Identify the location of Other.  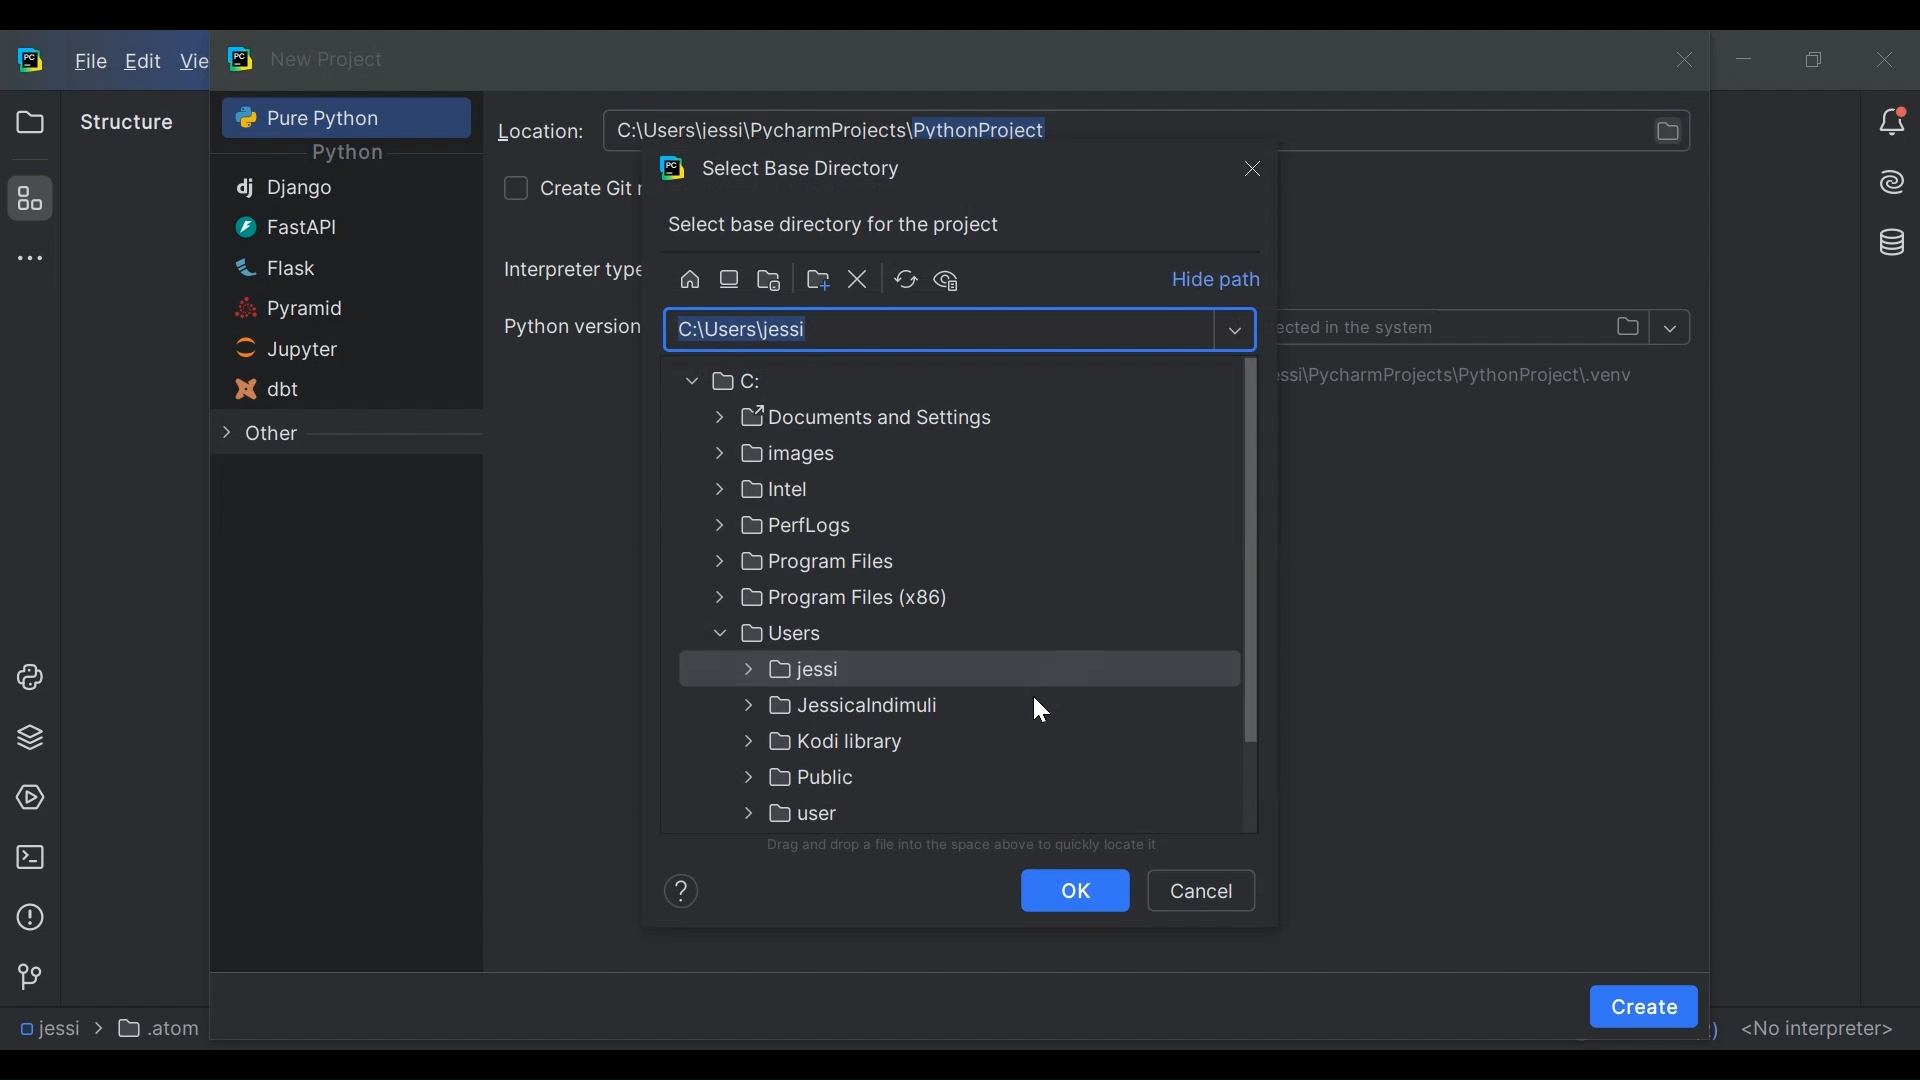
(317, 434).